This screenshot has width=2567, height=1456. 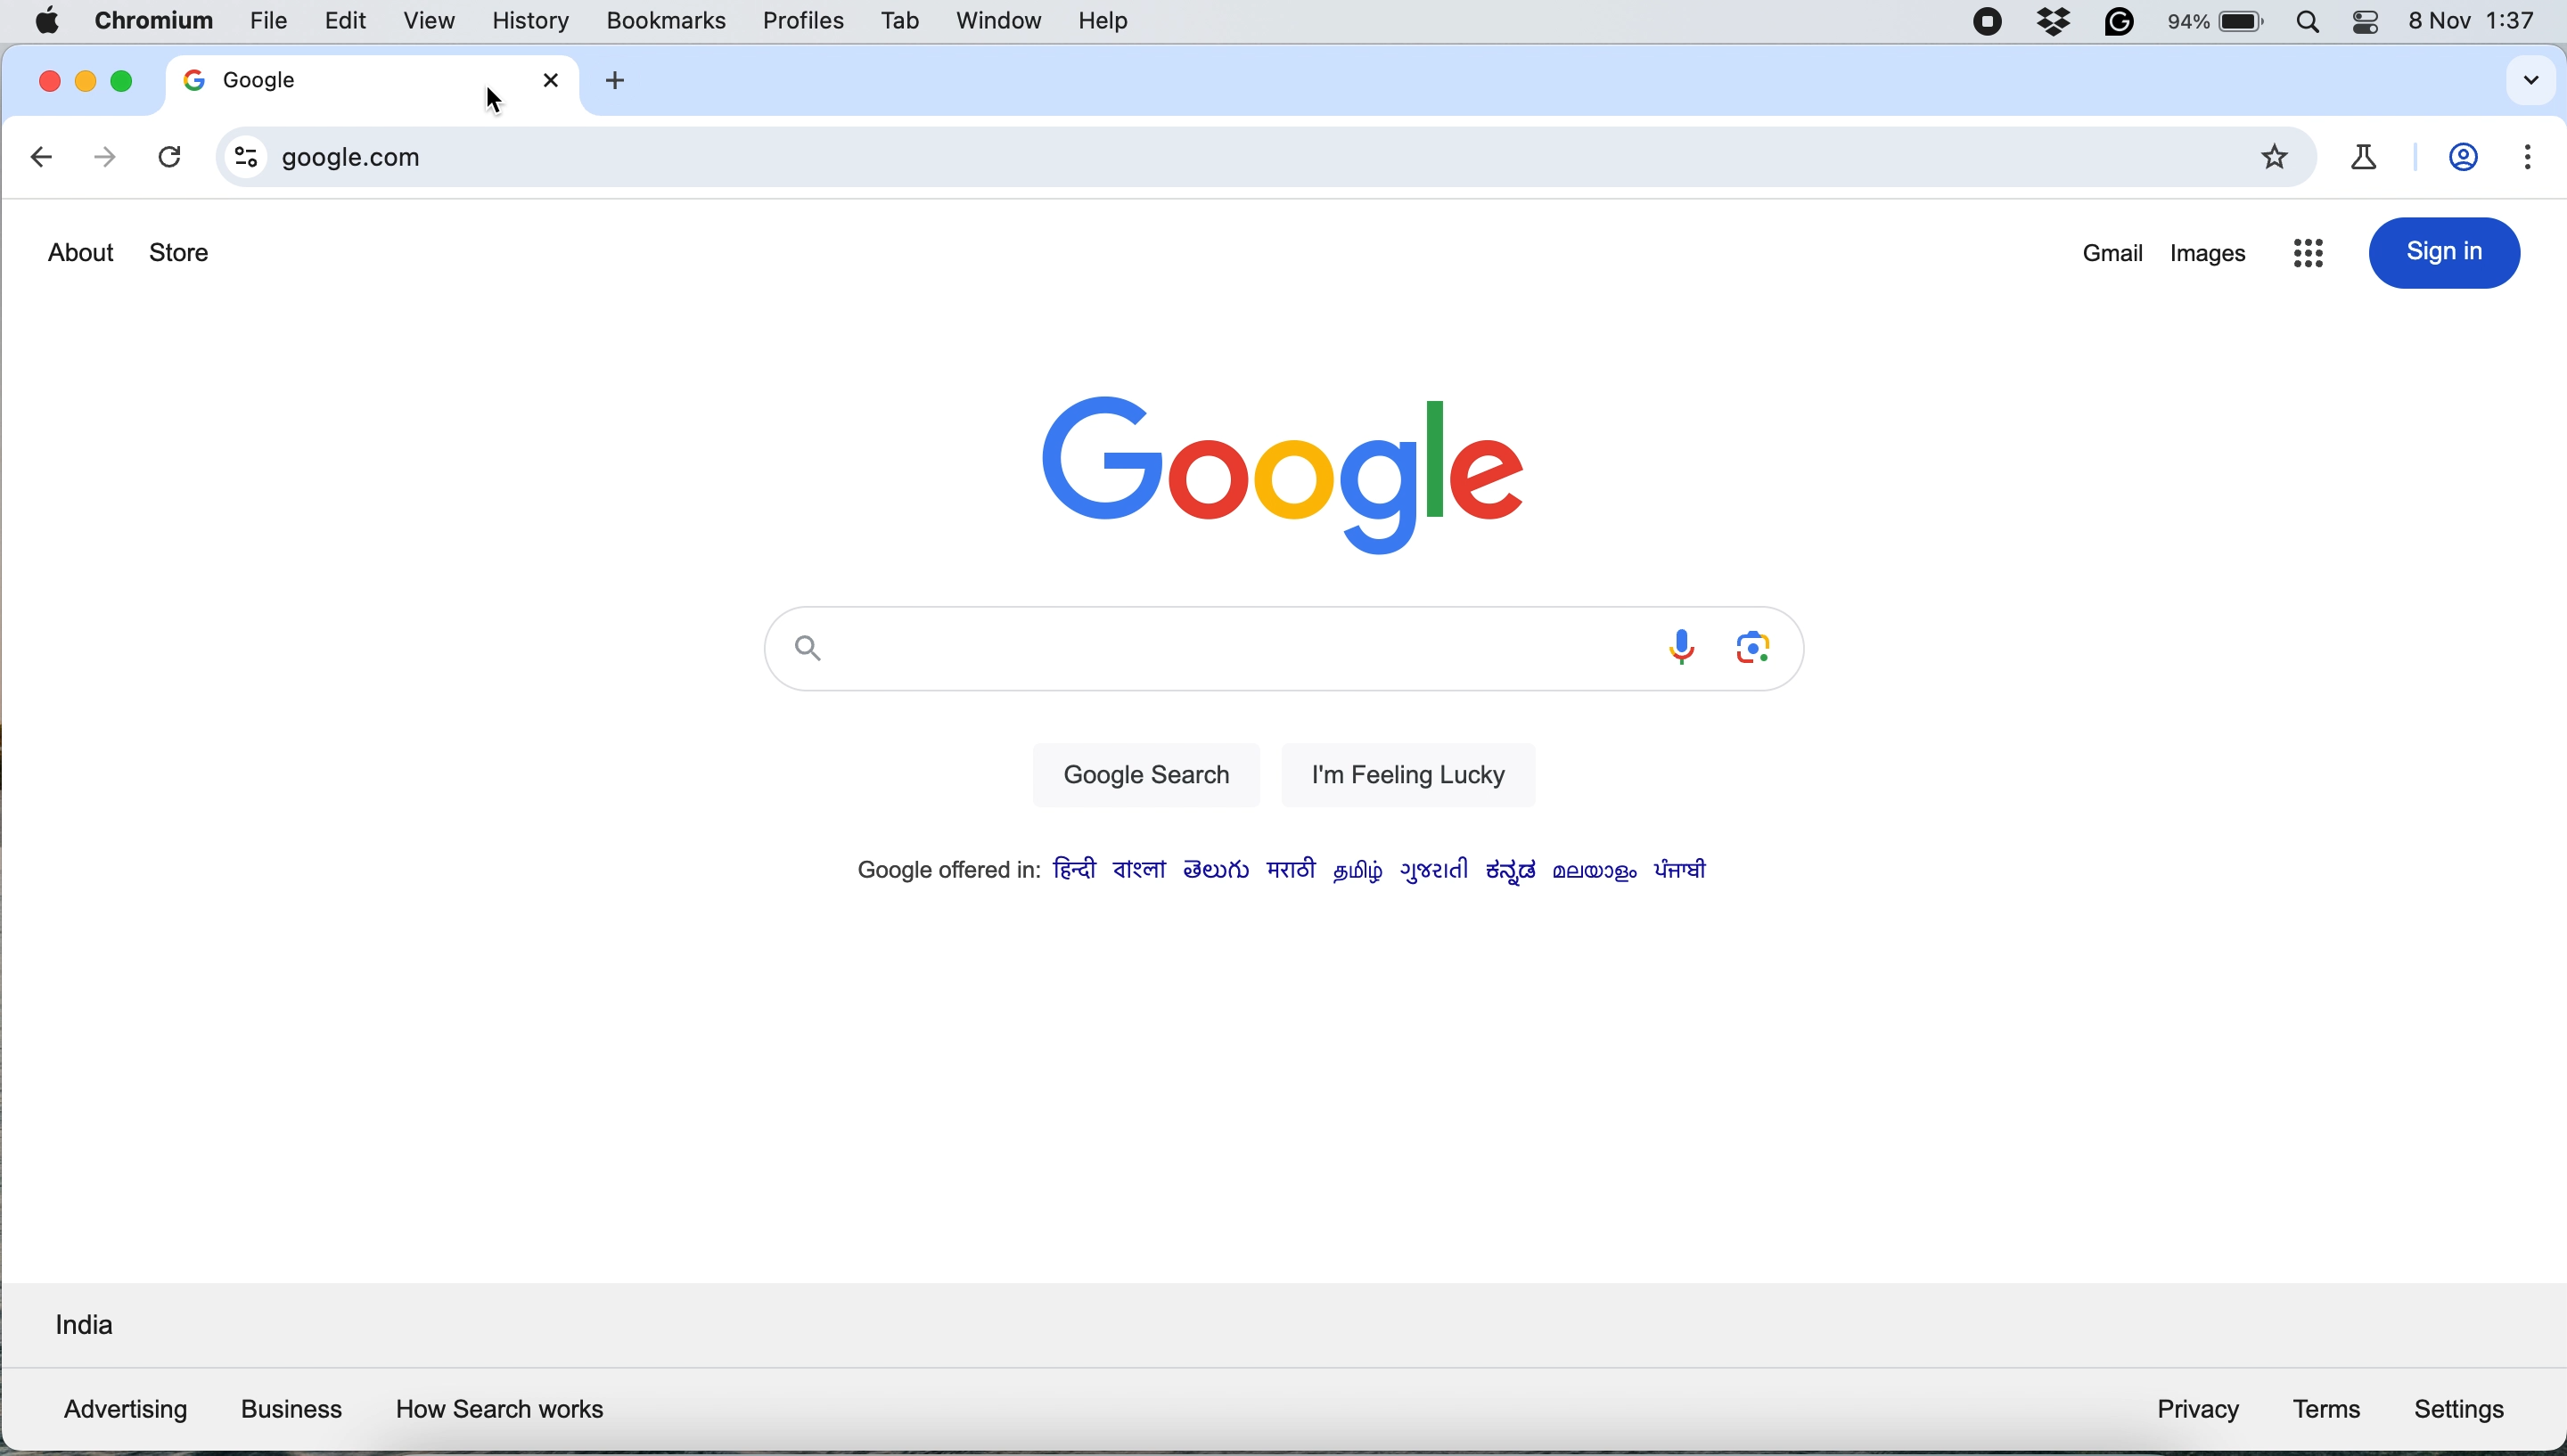 I want to click on chrome labs, so click(x=2371, y=156).